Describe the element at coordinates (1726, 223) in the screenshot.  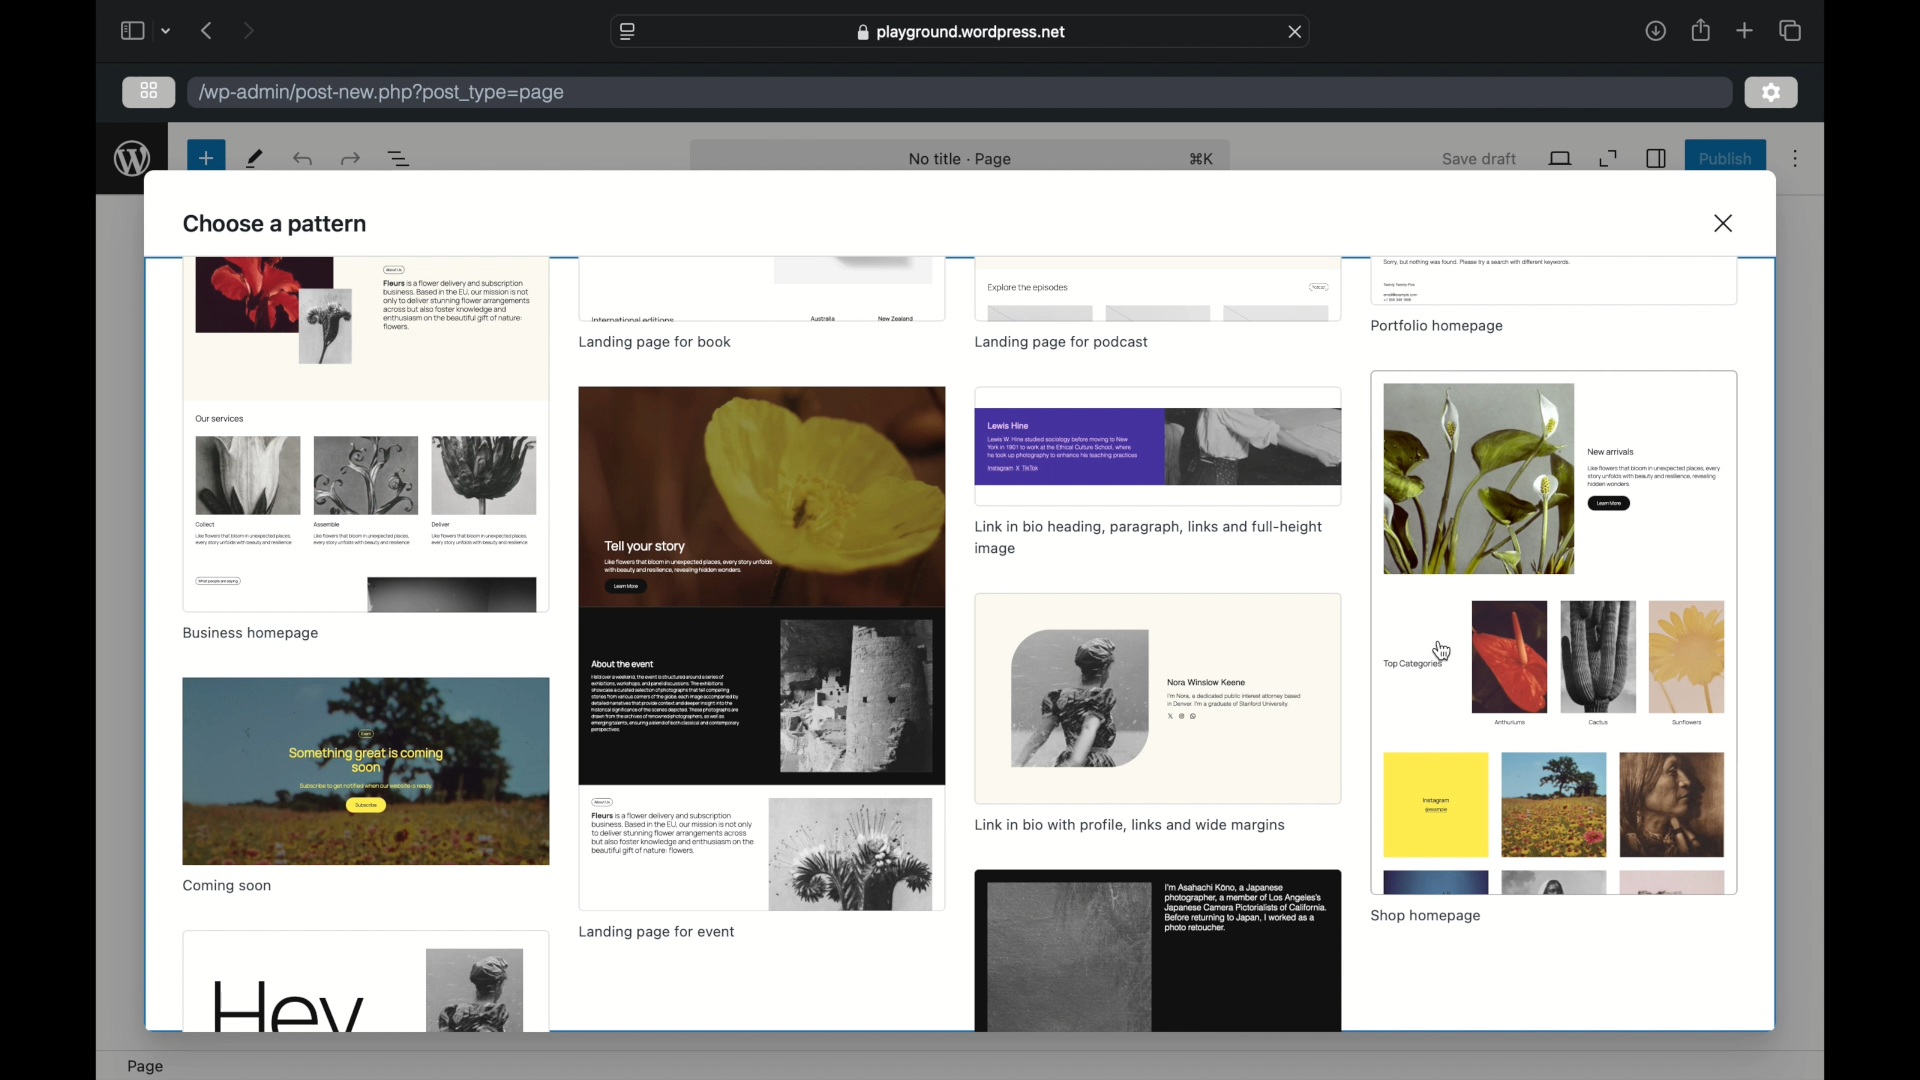
I see `close` at that location.